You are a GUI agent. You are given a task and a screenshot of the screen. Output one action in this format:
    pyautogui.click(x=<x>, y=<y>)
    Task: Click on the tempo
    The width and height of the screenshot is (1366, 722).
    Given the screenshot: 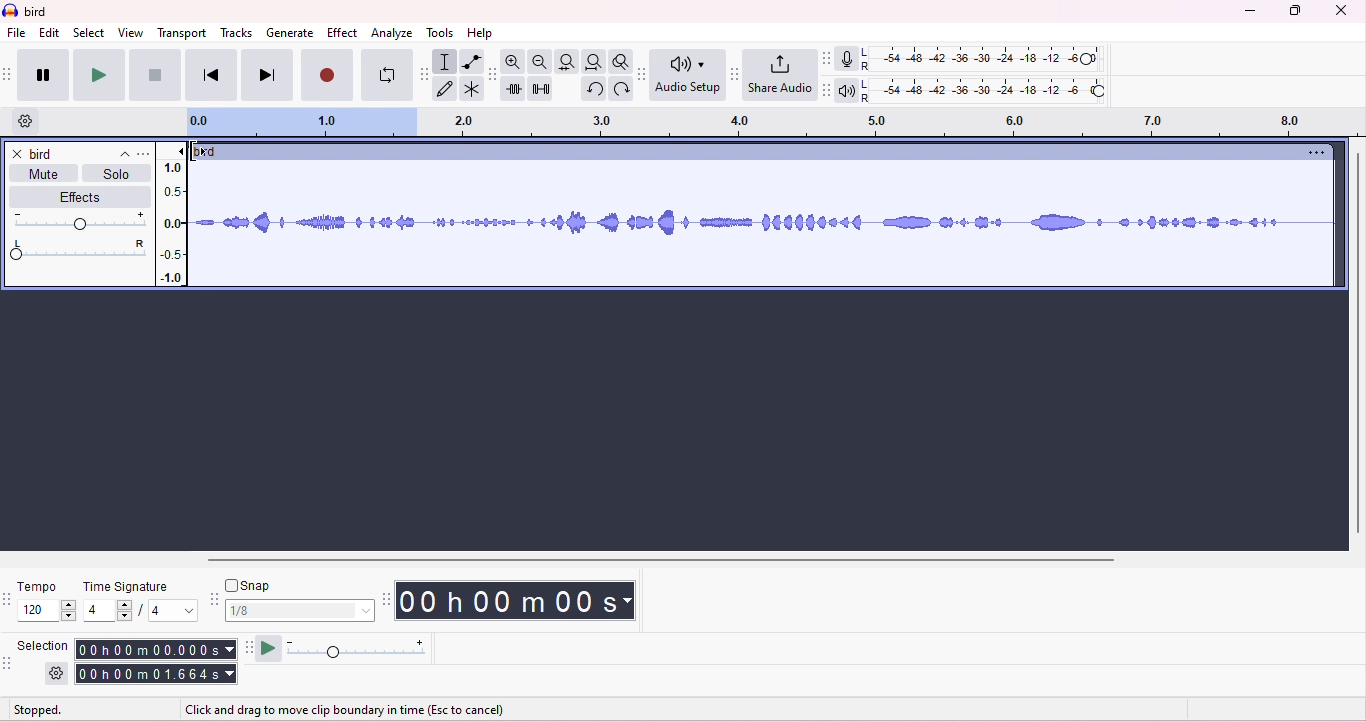 What is the action you would take?
    pyautogui.click(x=39, y=585)
    